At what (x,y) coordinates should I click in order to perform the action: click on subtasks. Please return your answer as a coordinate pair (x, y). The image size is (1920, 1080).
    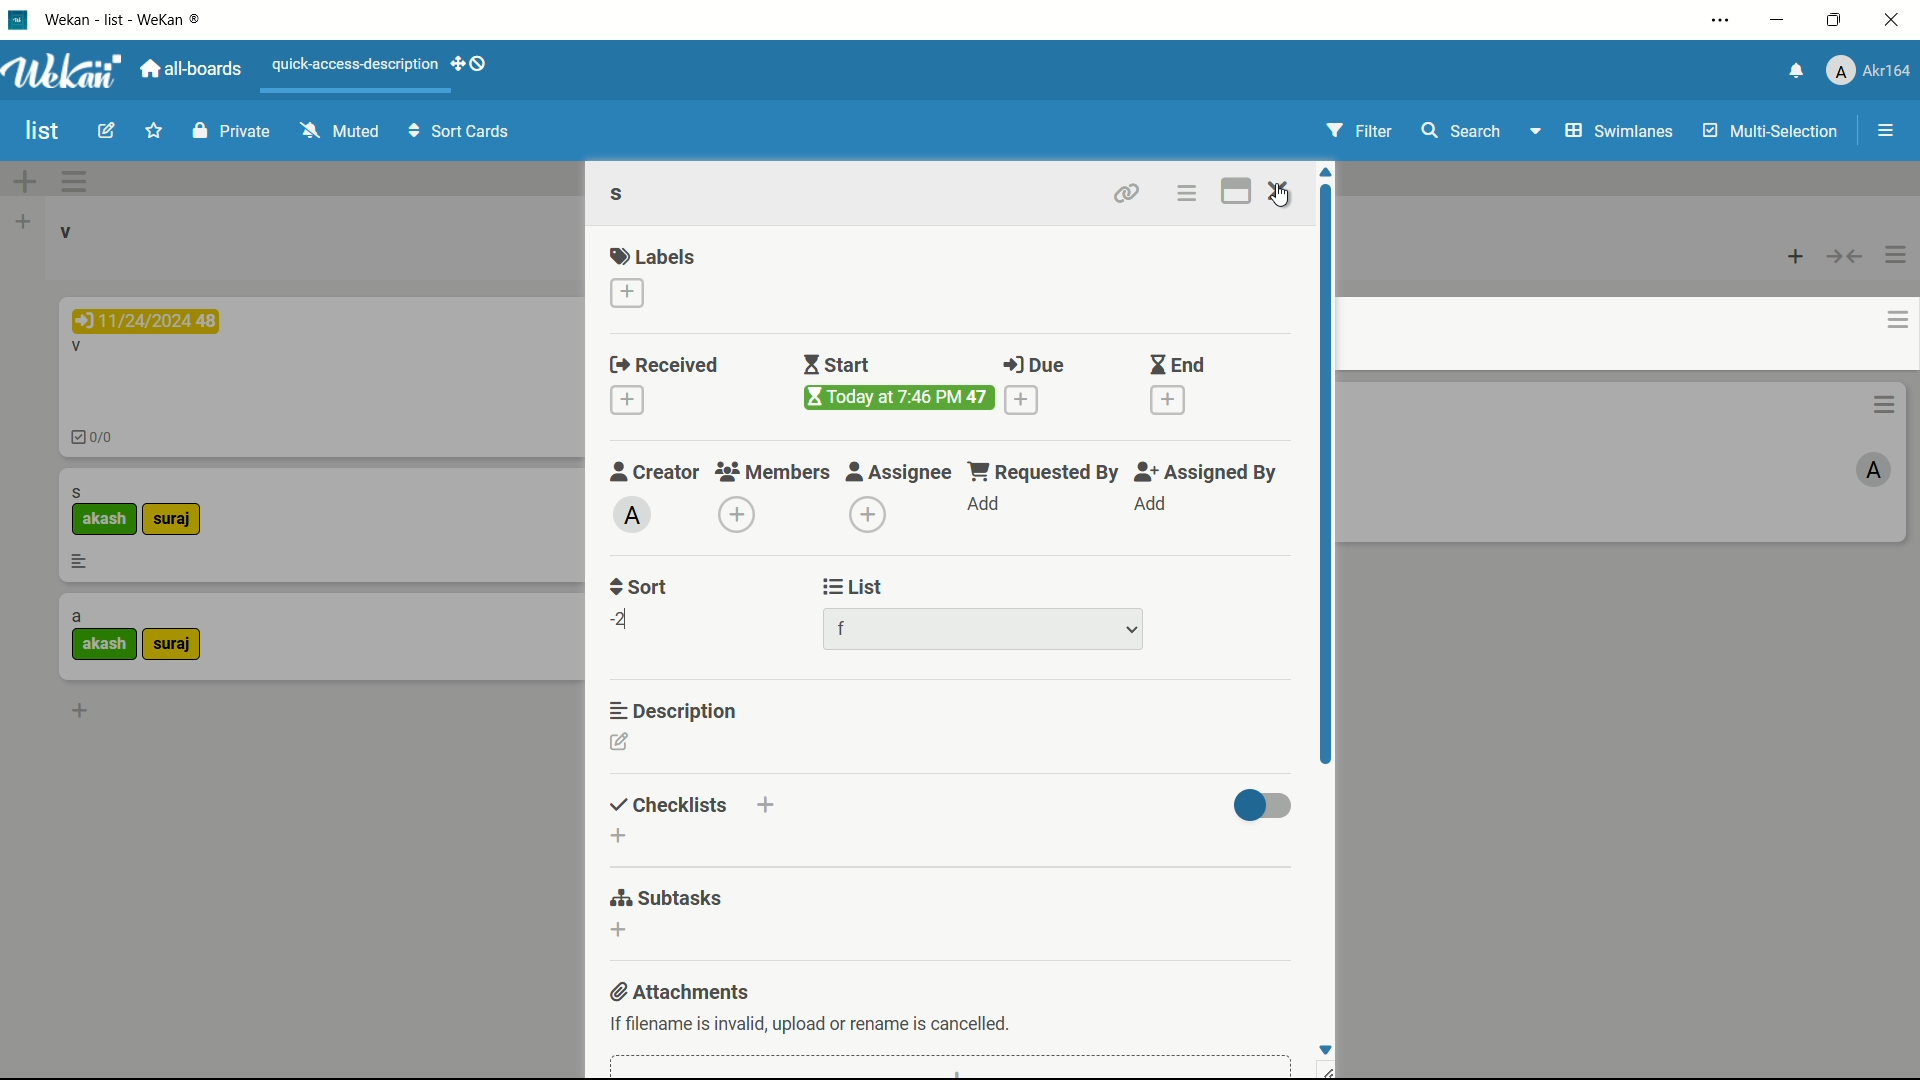
    Looking at the image, I should click on (669, 897).